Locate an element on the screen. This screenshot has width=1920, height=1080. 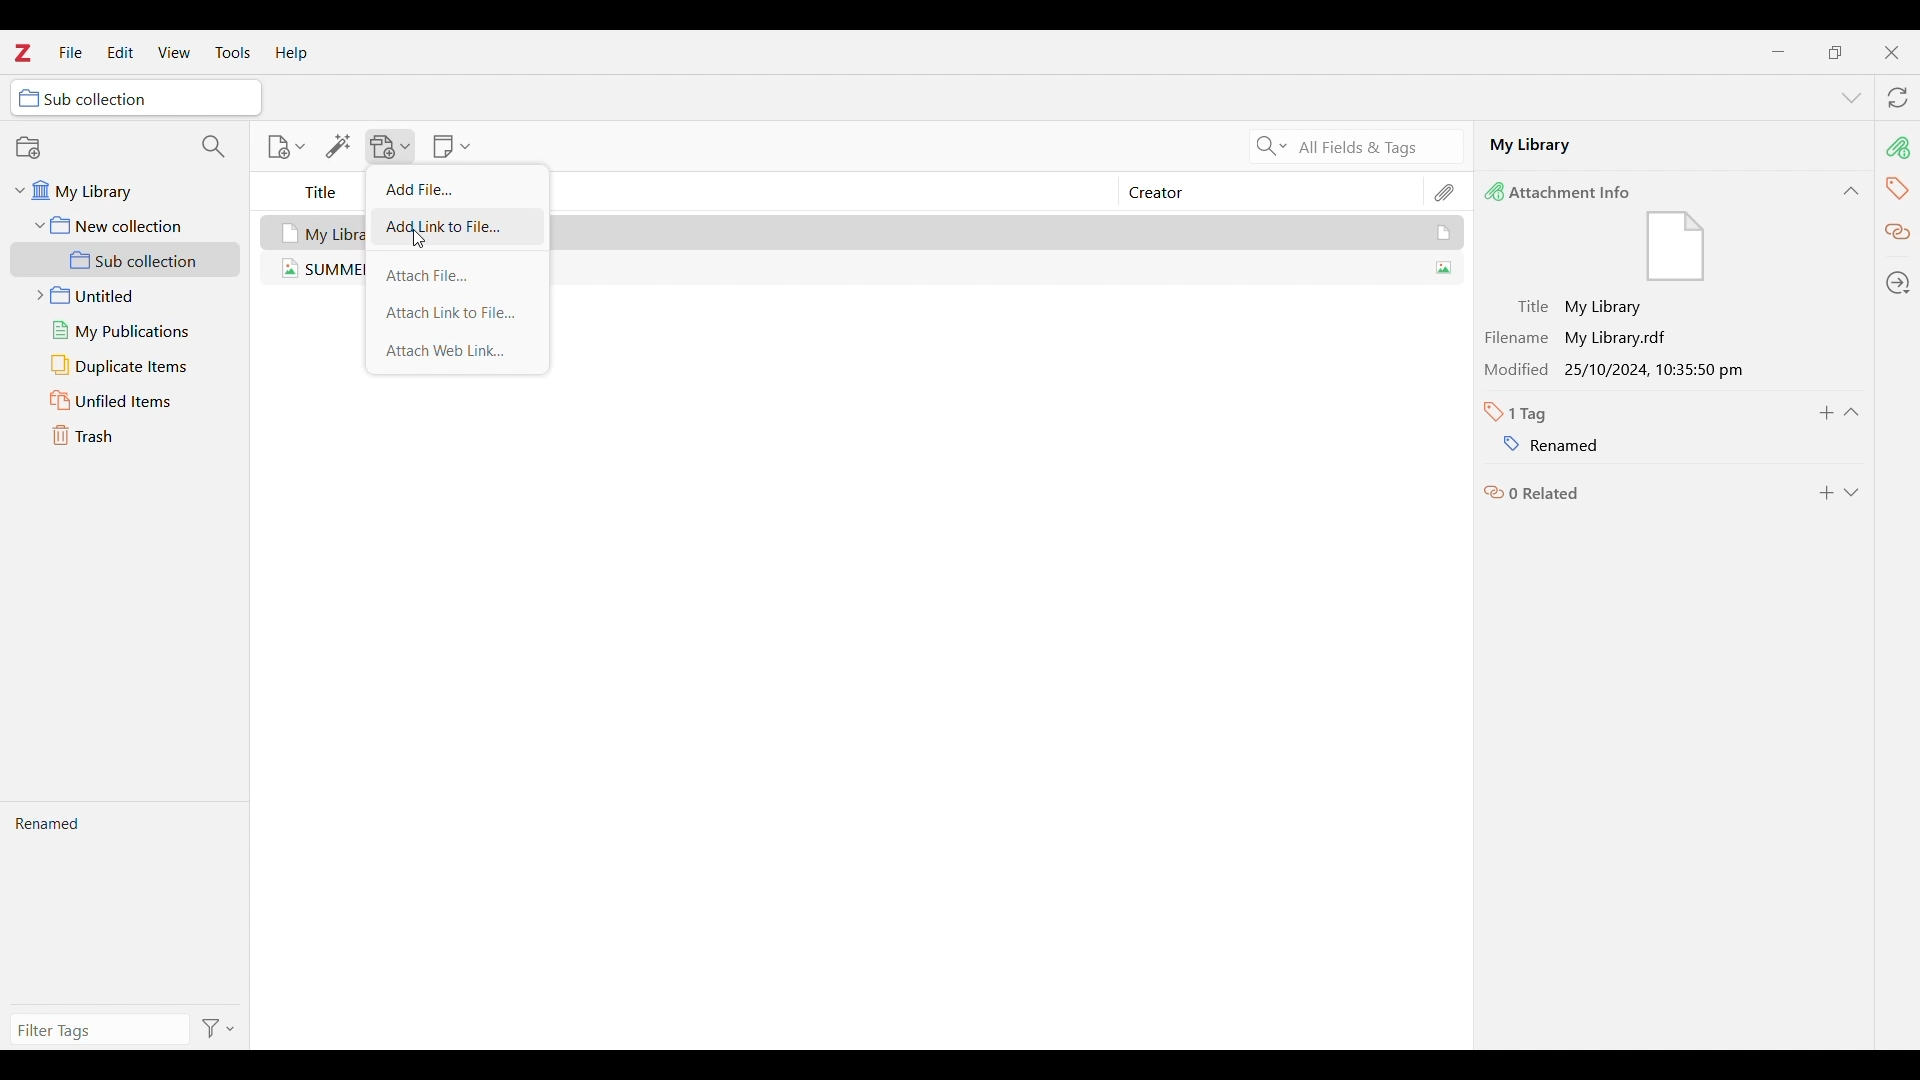
Collapse is located at coordinates (1852, 412).